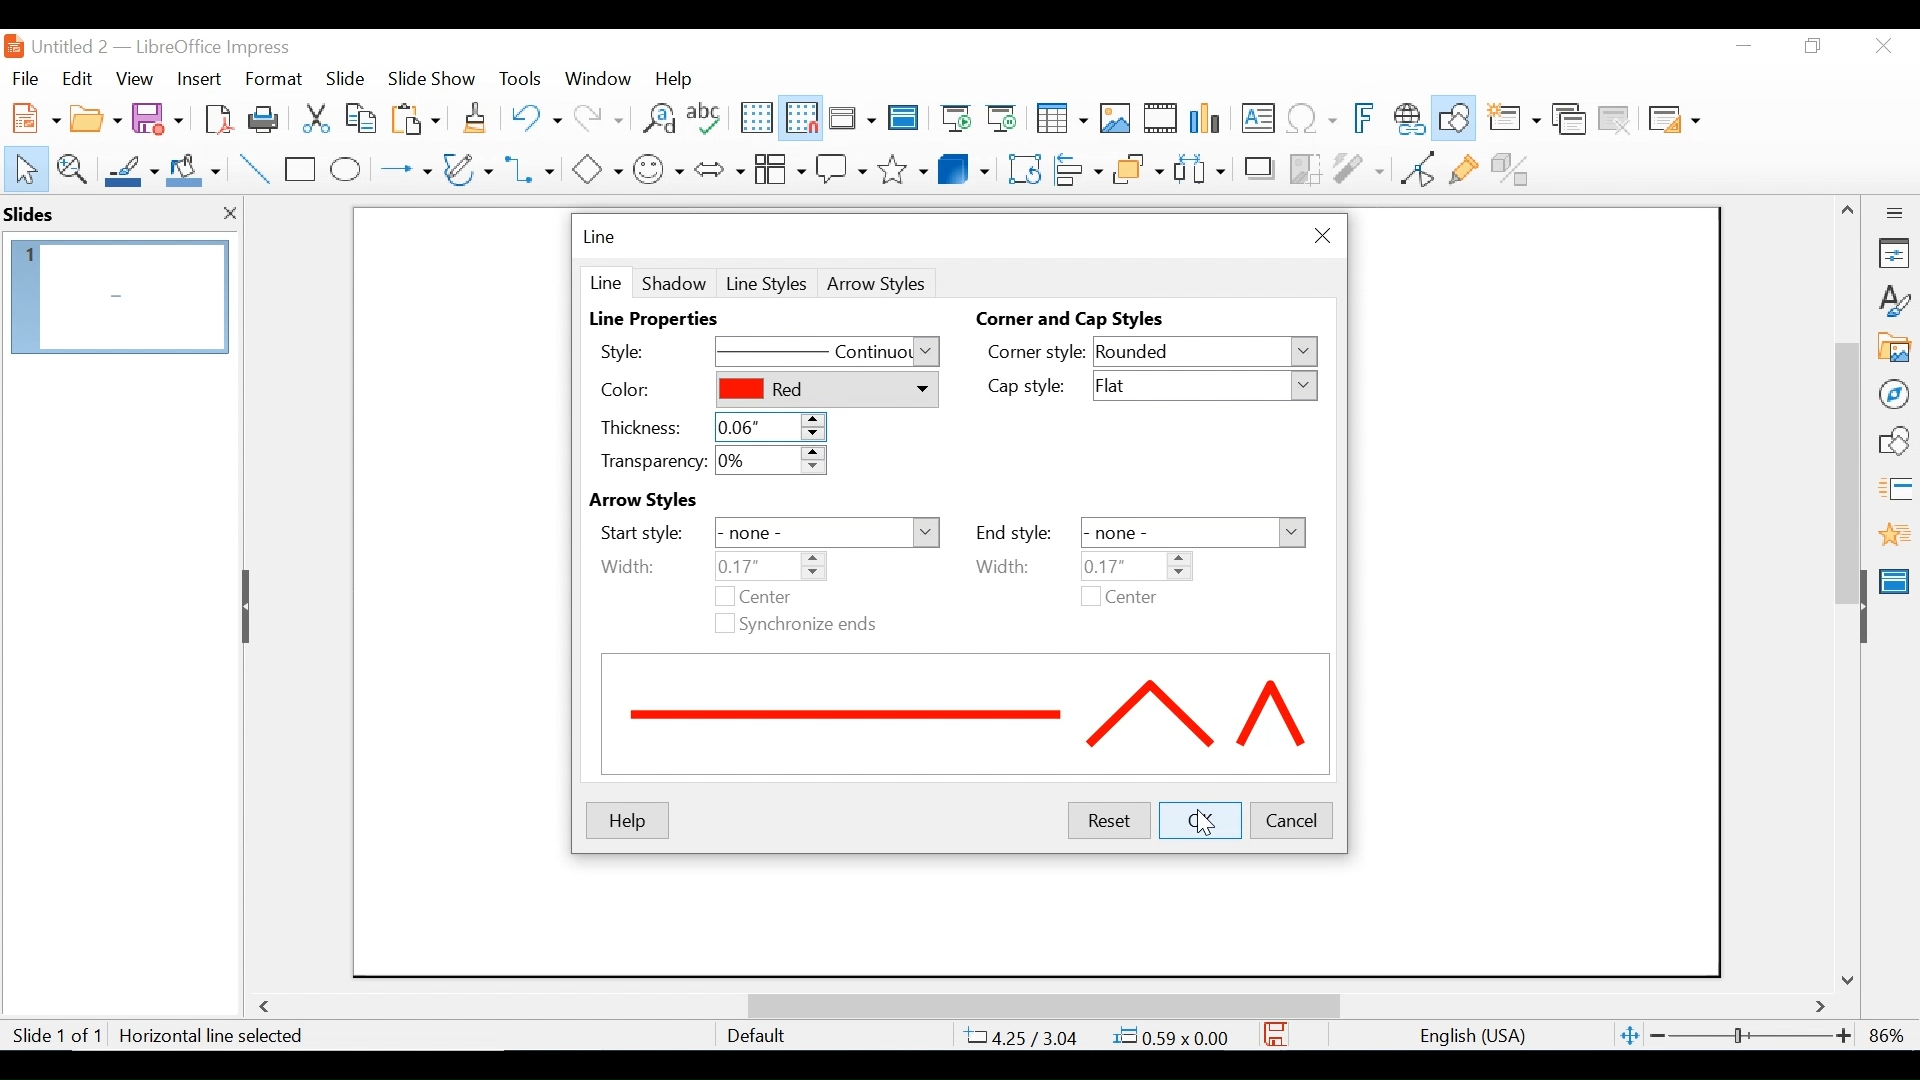 The image size is (1920, 1080). What do you see at coordinates (477, 117) in the screenshot?
I see `Clone Formatting` at bounding box center [477, 117].